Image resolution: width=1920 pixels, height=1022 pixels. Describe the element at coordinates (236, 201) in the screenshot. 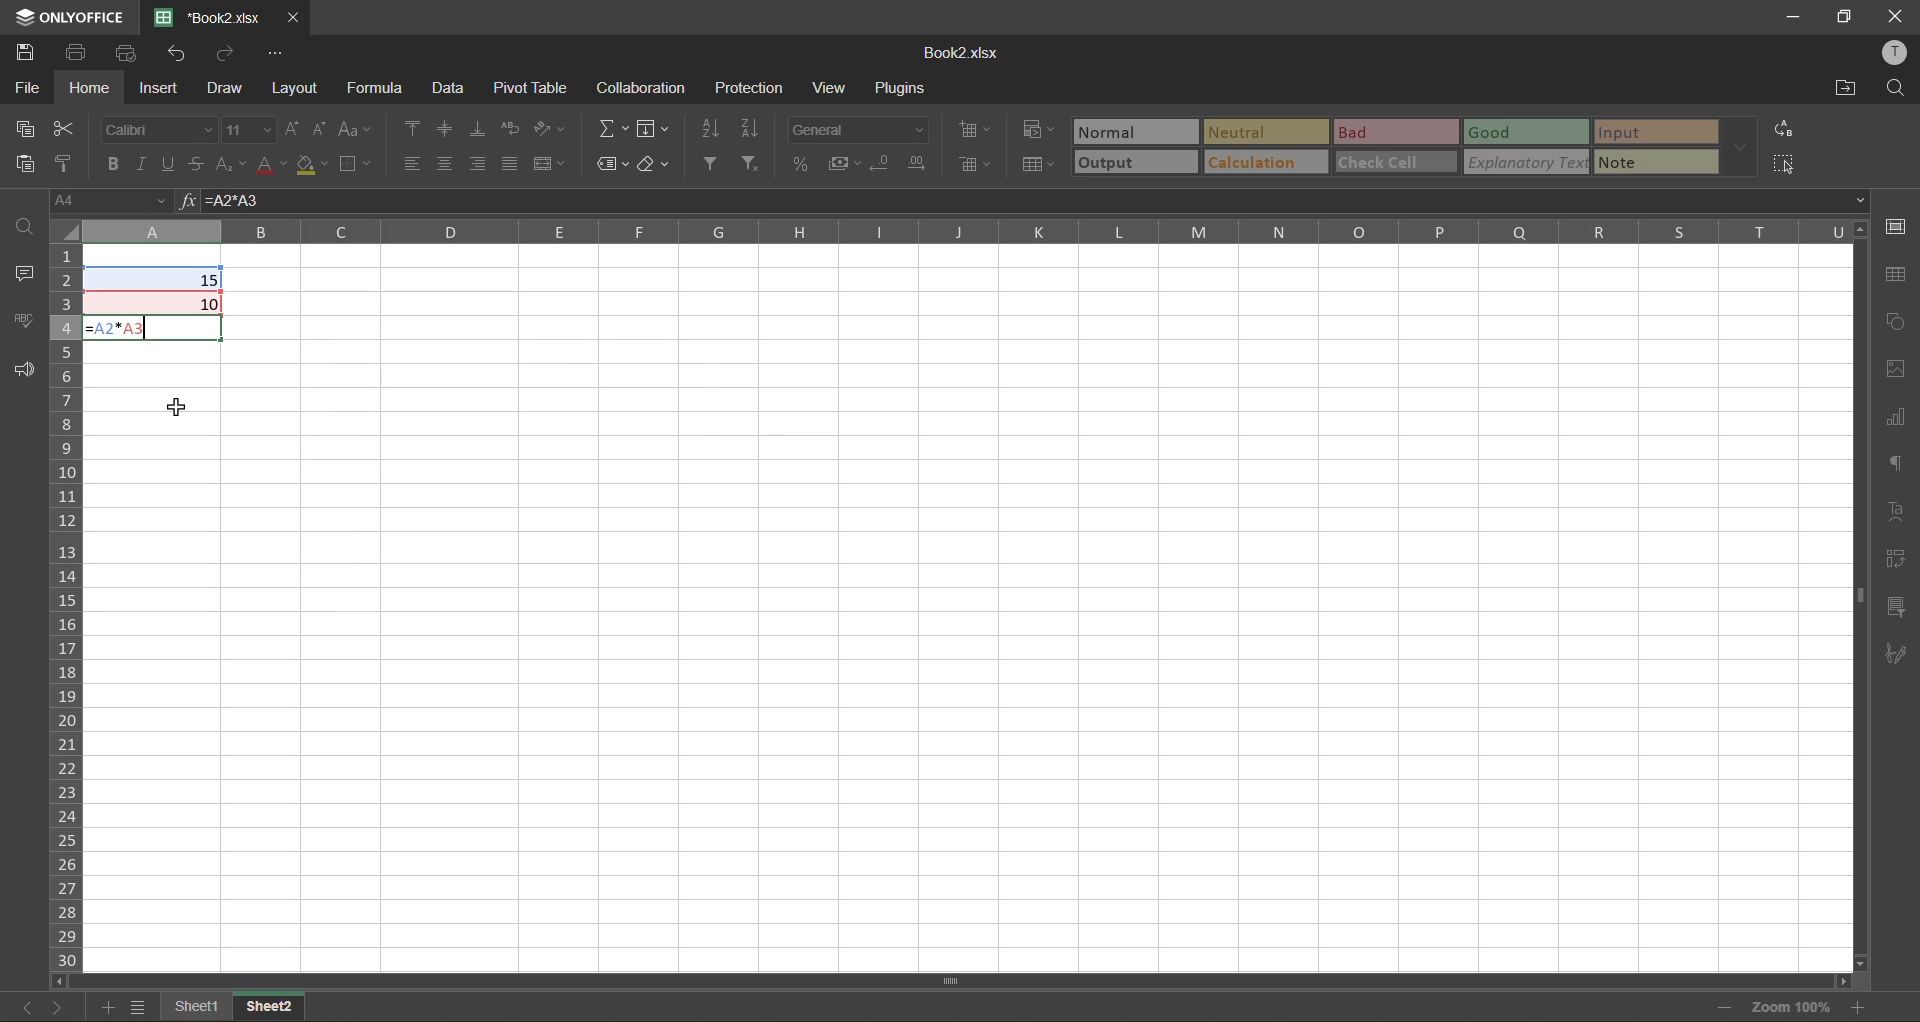

I see `=A2*A3` at that location.